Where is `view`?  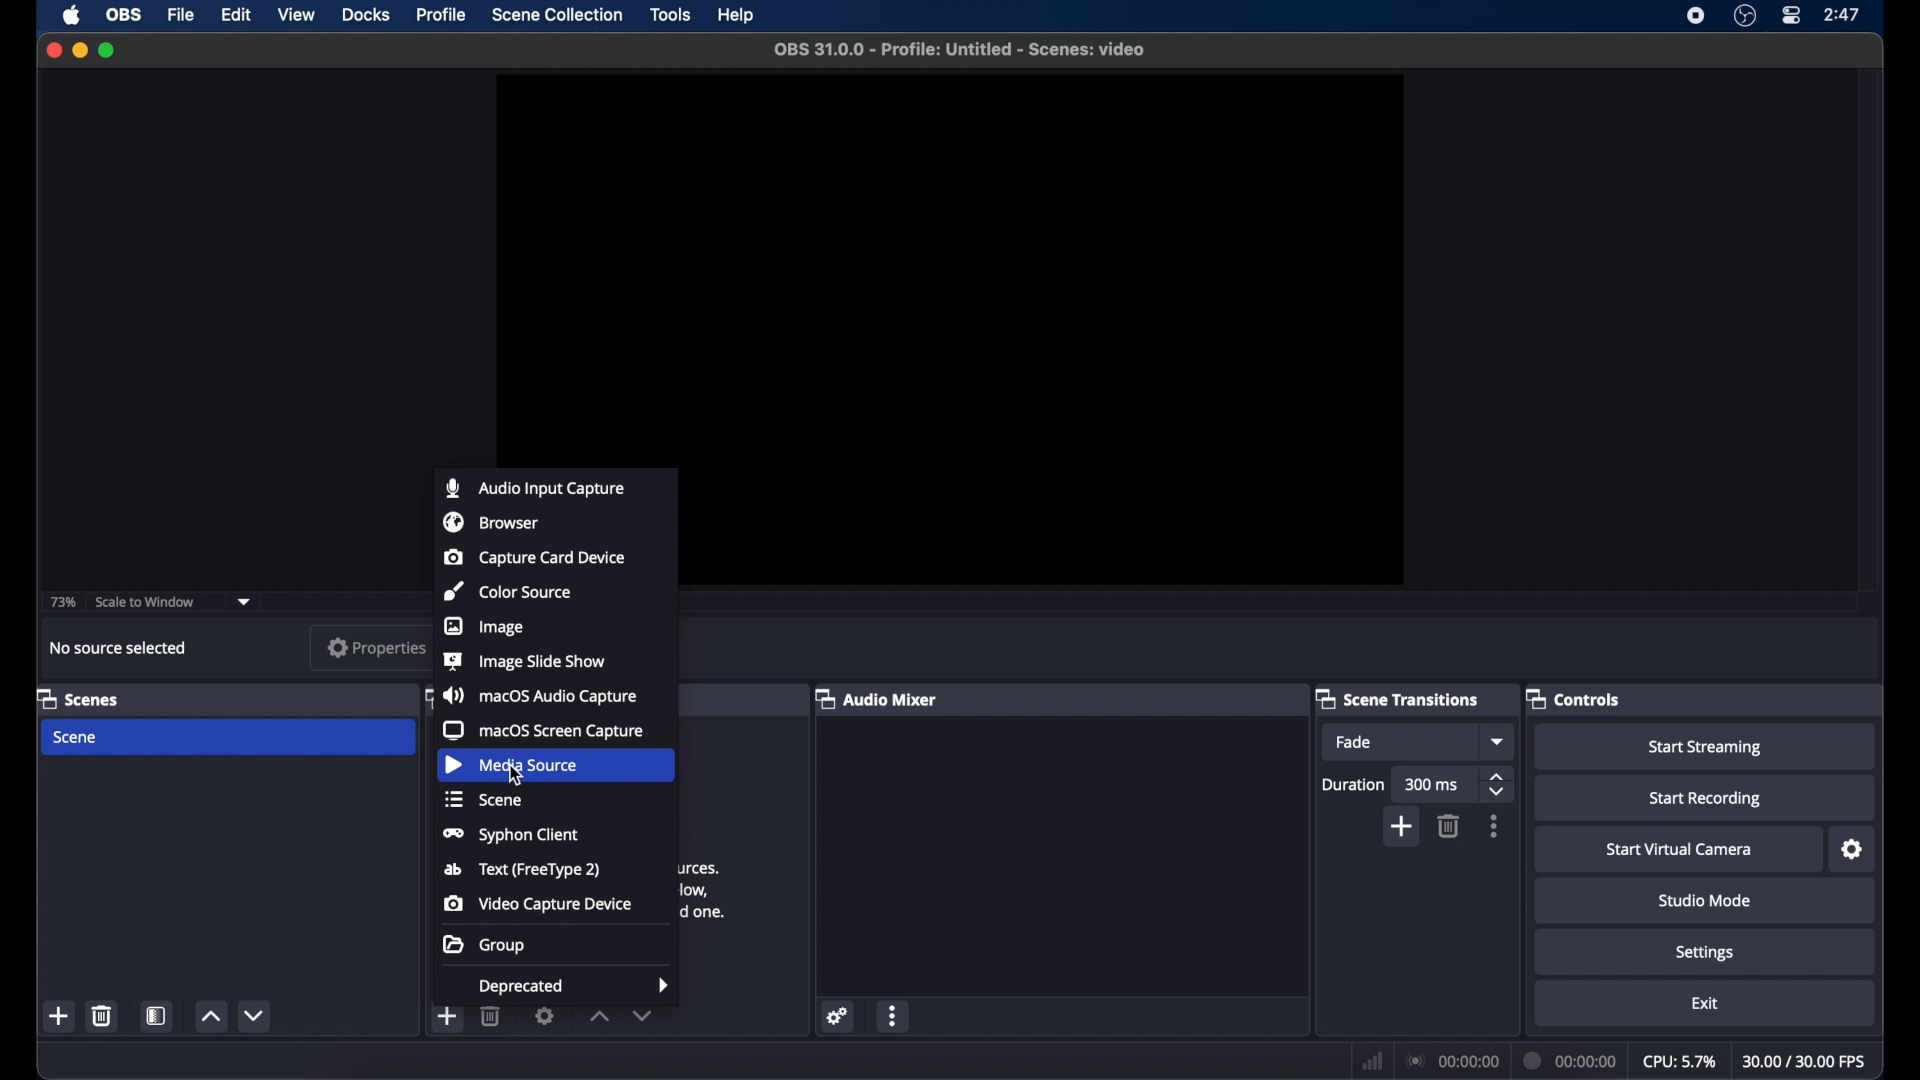
view is located at coordinates (298, 15).